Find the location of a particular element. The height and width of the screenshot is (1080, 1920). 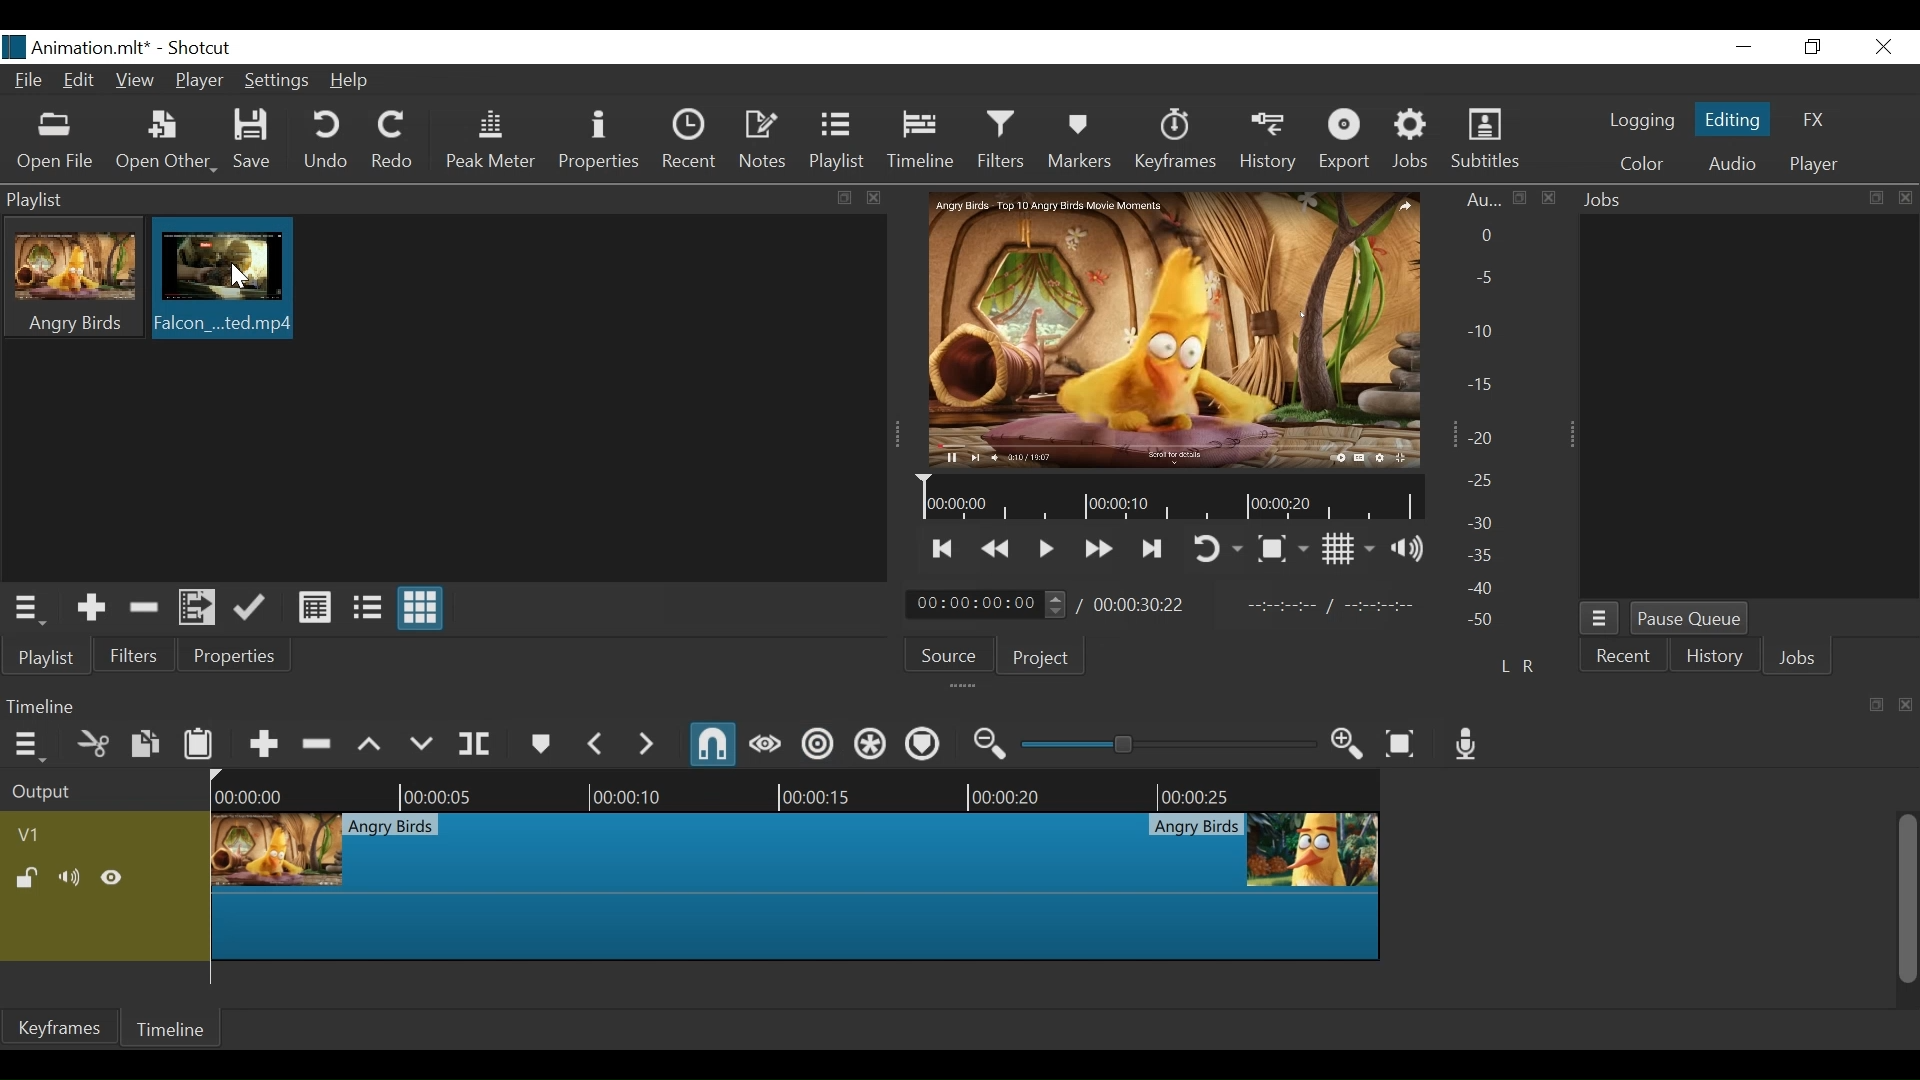

Markers is located at coordinates (1081, 141).